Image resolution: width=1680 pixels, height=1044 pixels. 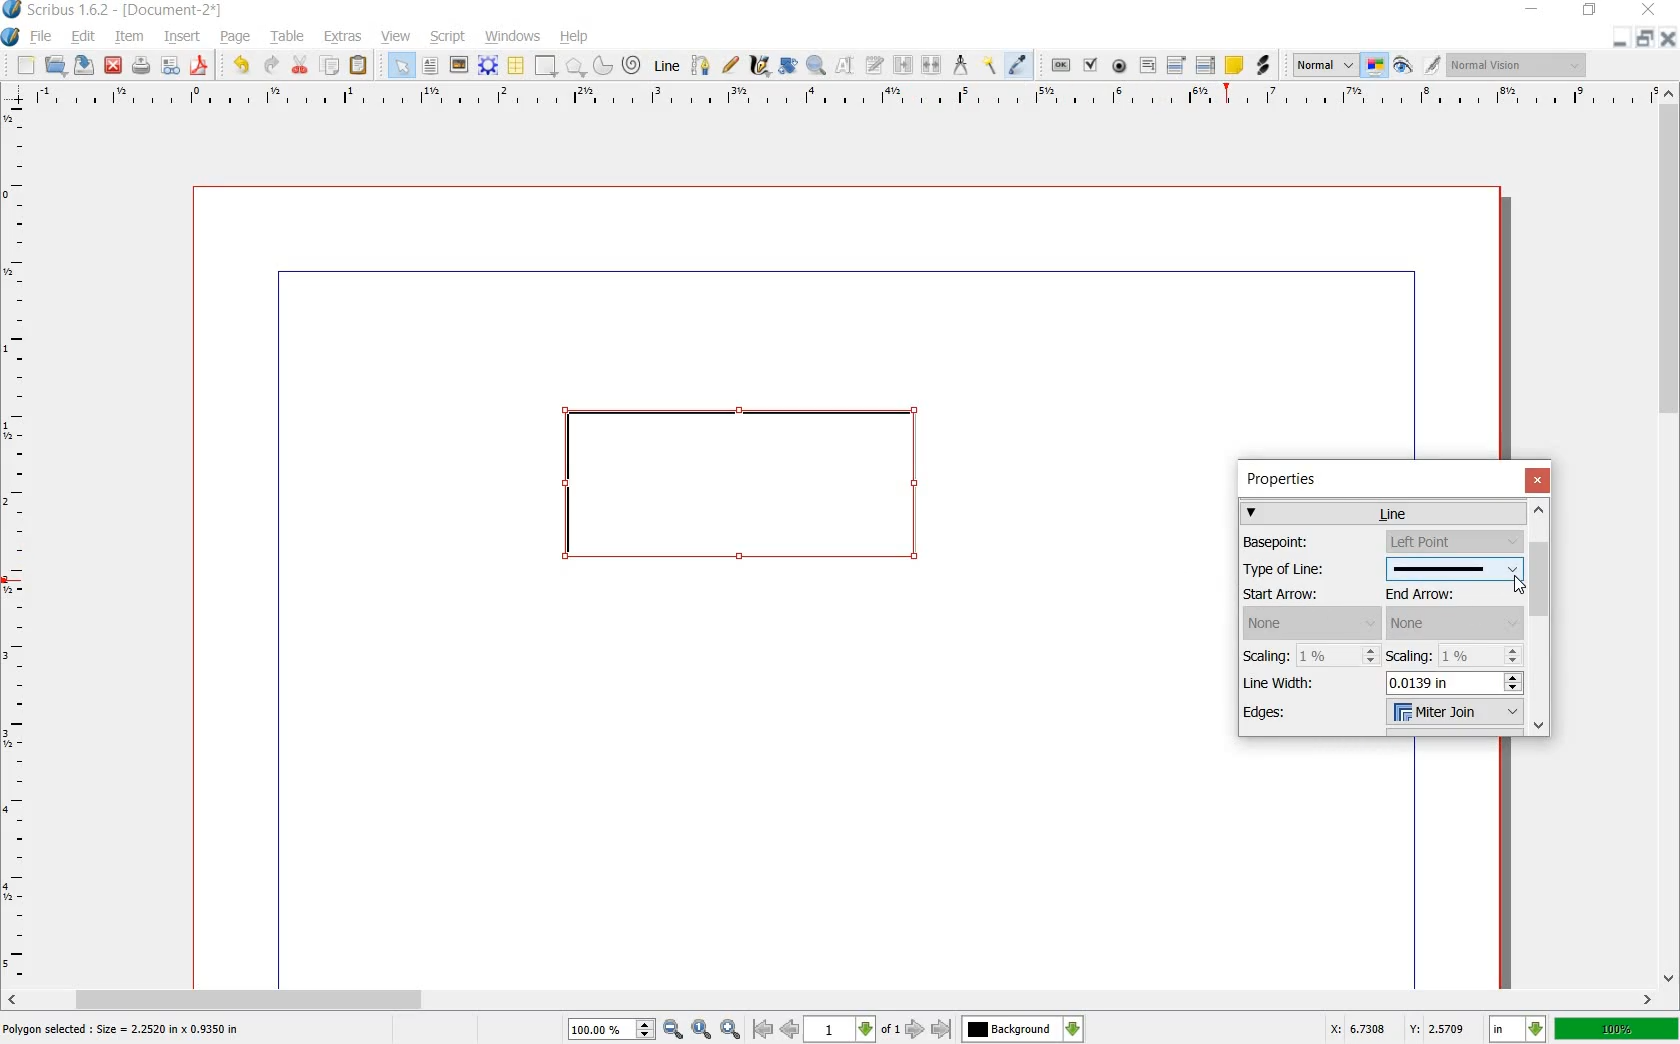 I want to click on FILE, so click(x=41, y=38).